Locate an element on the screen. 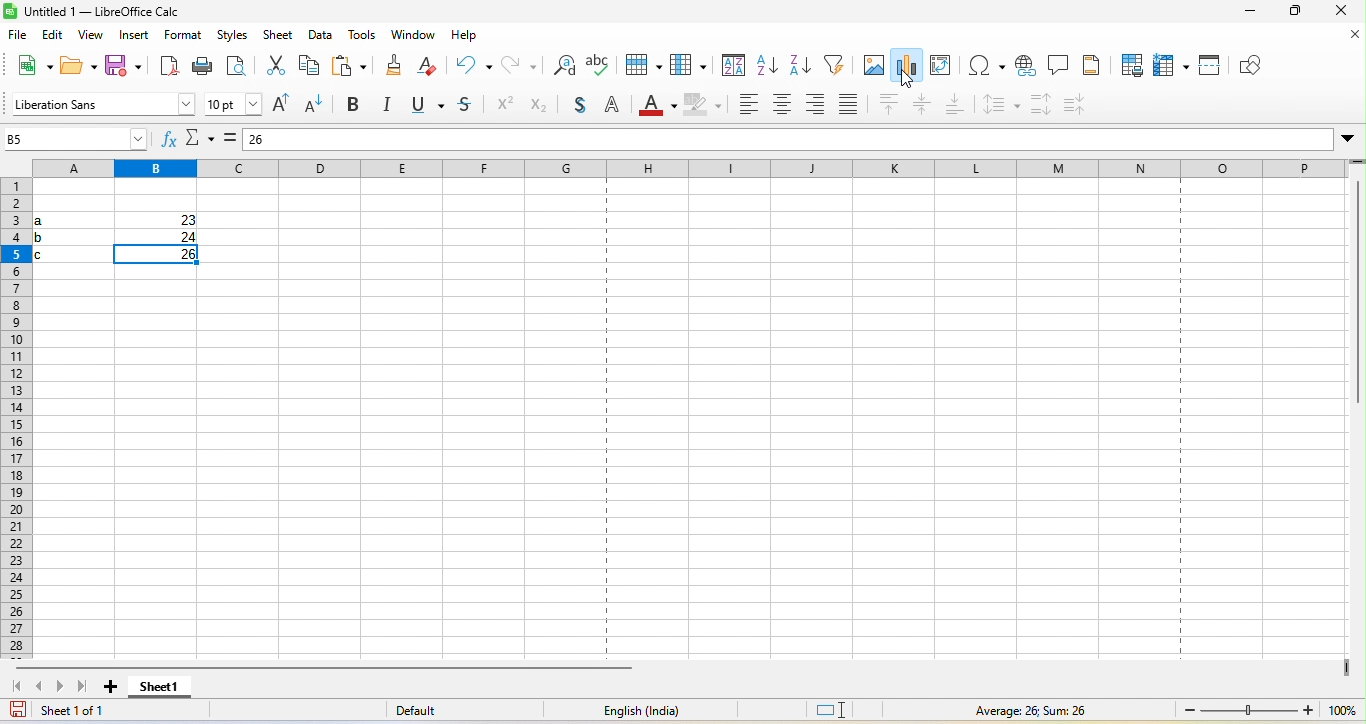 This screenshot has width=1366, height=724. subscript is located at coordinates (545, 109).